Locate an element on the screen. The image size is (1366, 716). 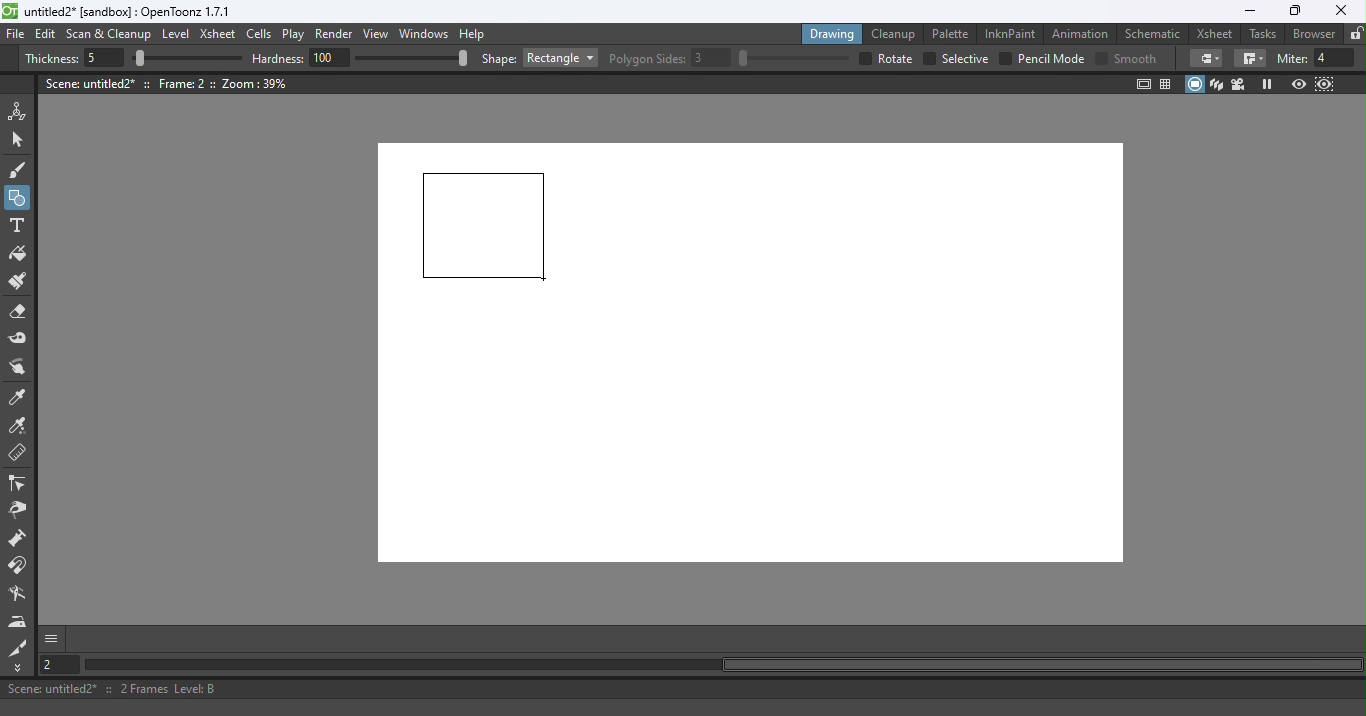
Pencil mode is located at coordinates (1050, 59).